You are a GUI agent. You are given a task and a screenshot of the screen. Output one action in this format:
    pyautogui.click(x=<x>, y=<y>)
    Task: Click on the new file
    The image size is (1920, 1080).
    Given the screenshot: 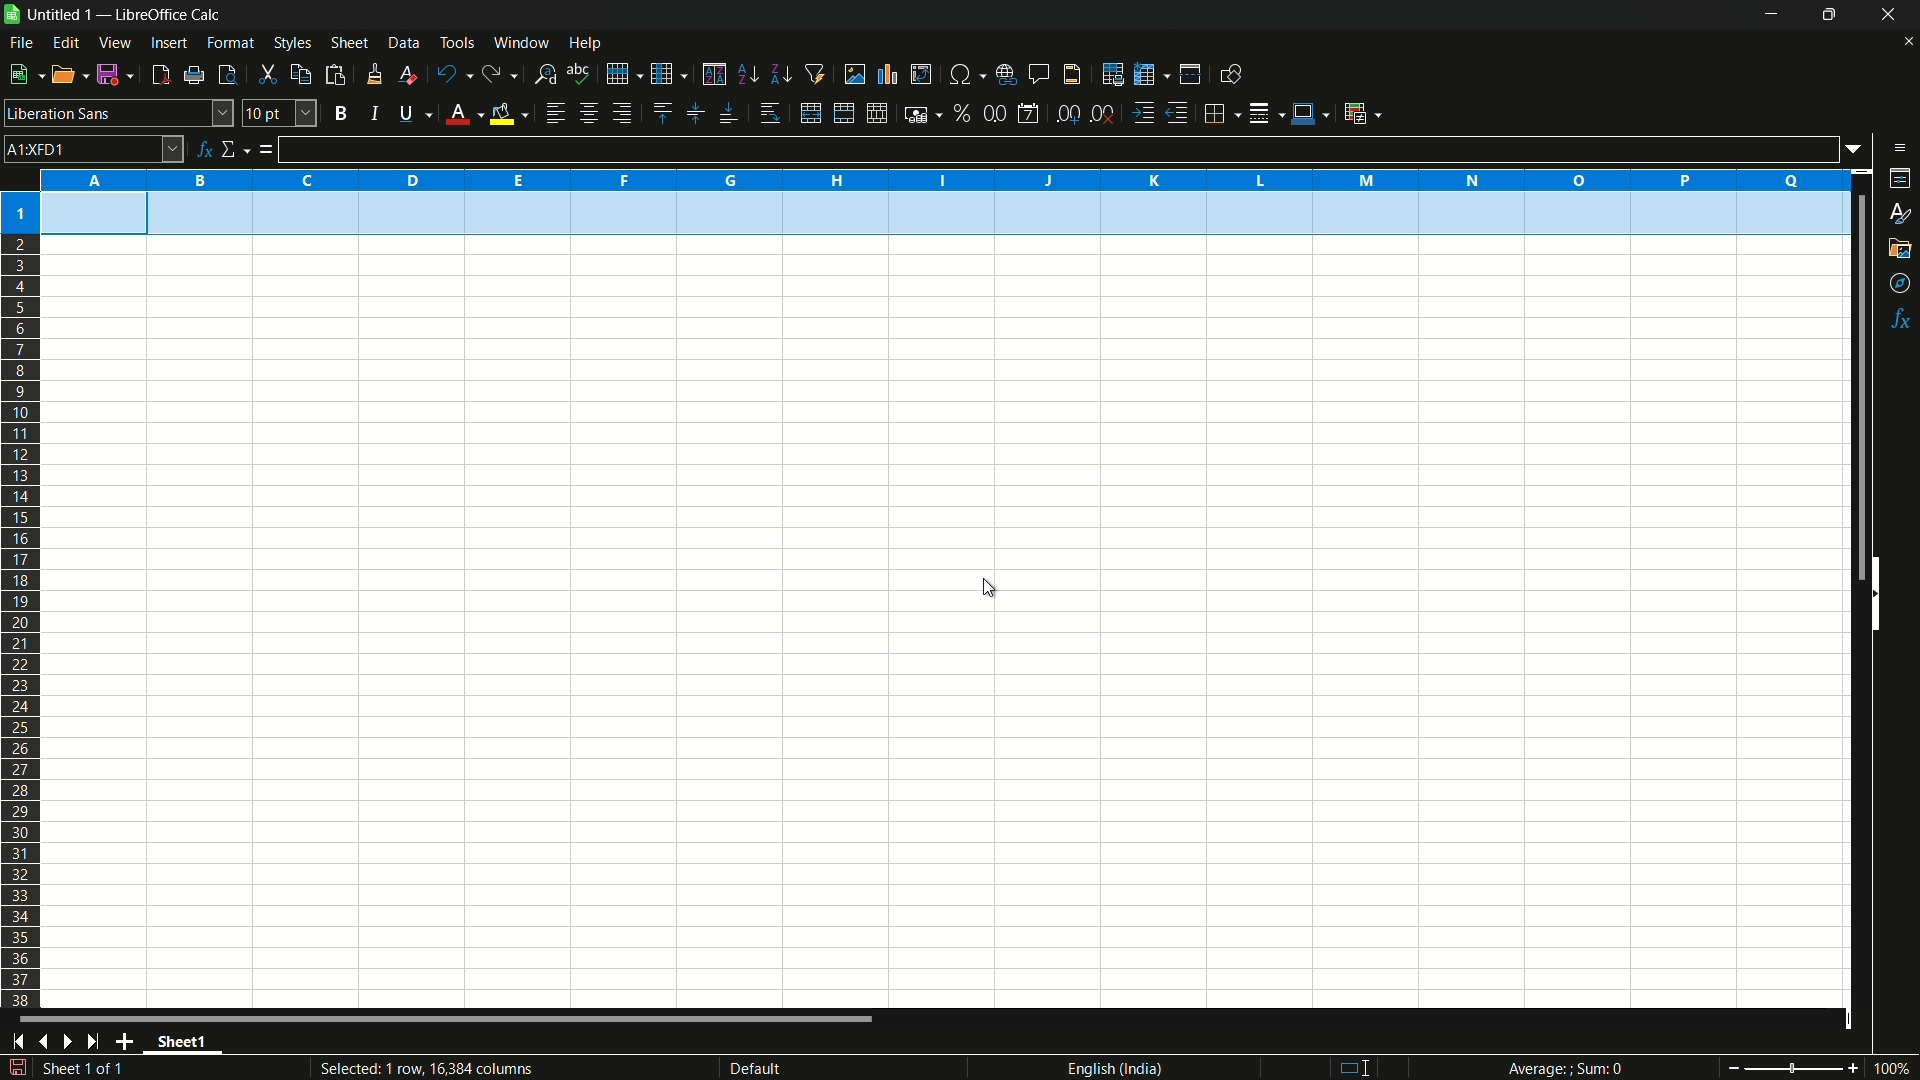 What is the action you would take?
    pyautogui.click(x=24, y=74)
    